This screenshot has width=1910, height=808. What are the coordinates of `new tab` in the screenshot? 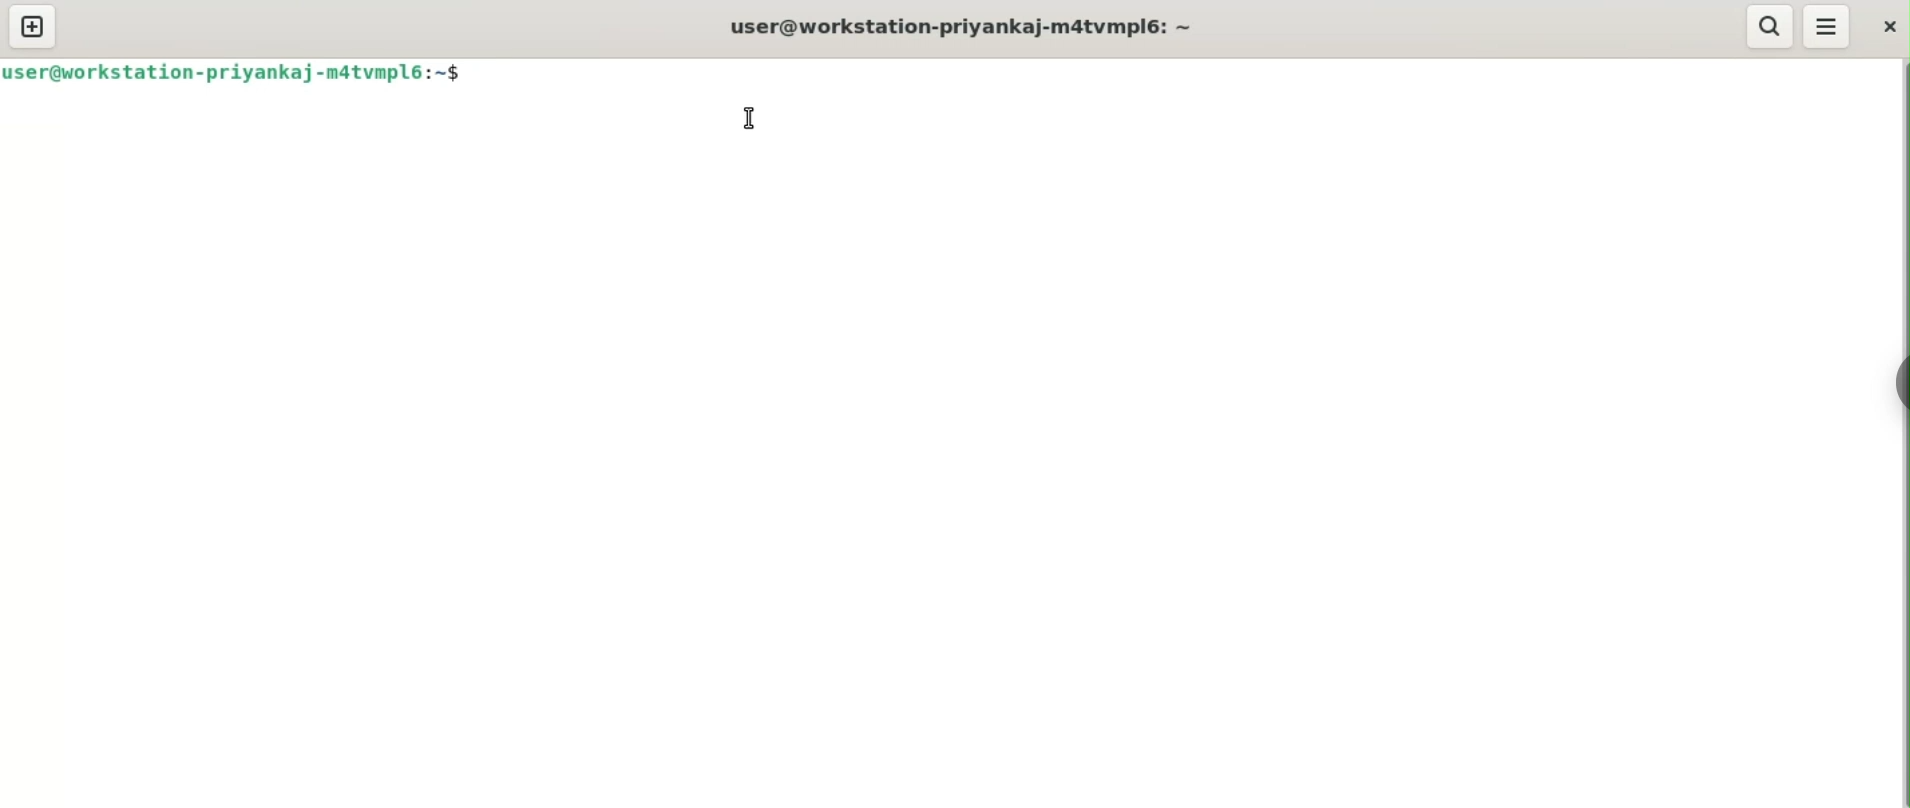 It's located at (35, 27).